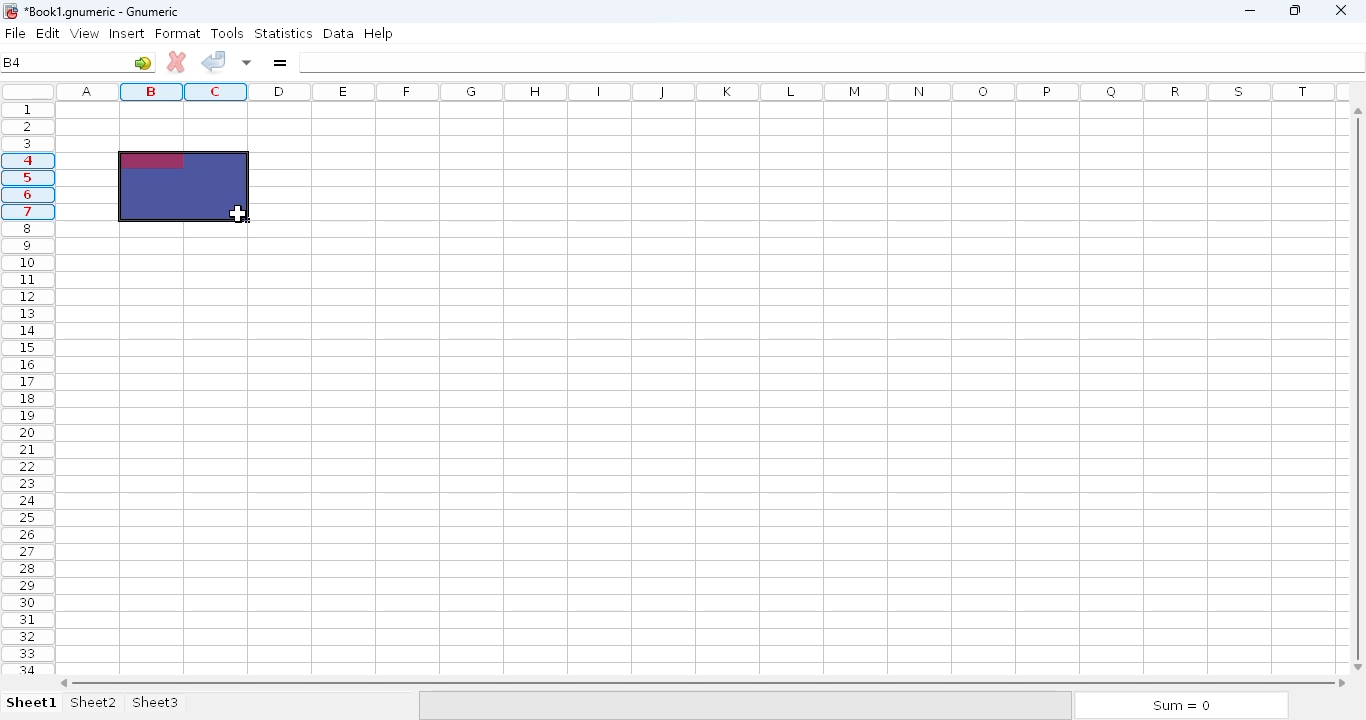 This screenshot has height=720, width=1366. What do you see at coordinates (281, 62) in the screenshot?
I see `enter formula` at bounding box center [281, 62].